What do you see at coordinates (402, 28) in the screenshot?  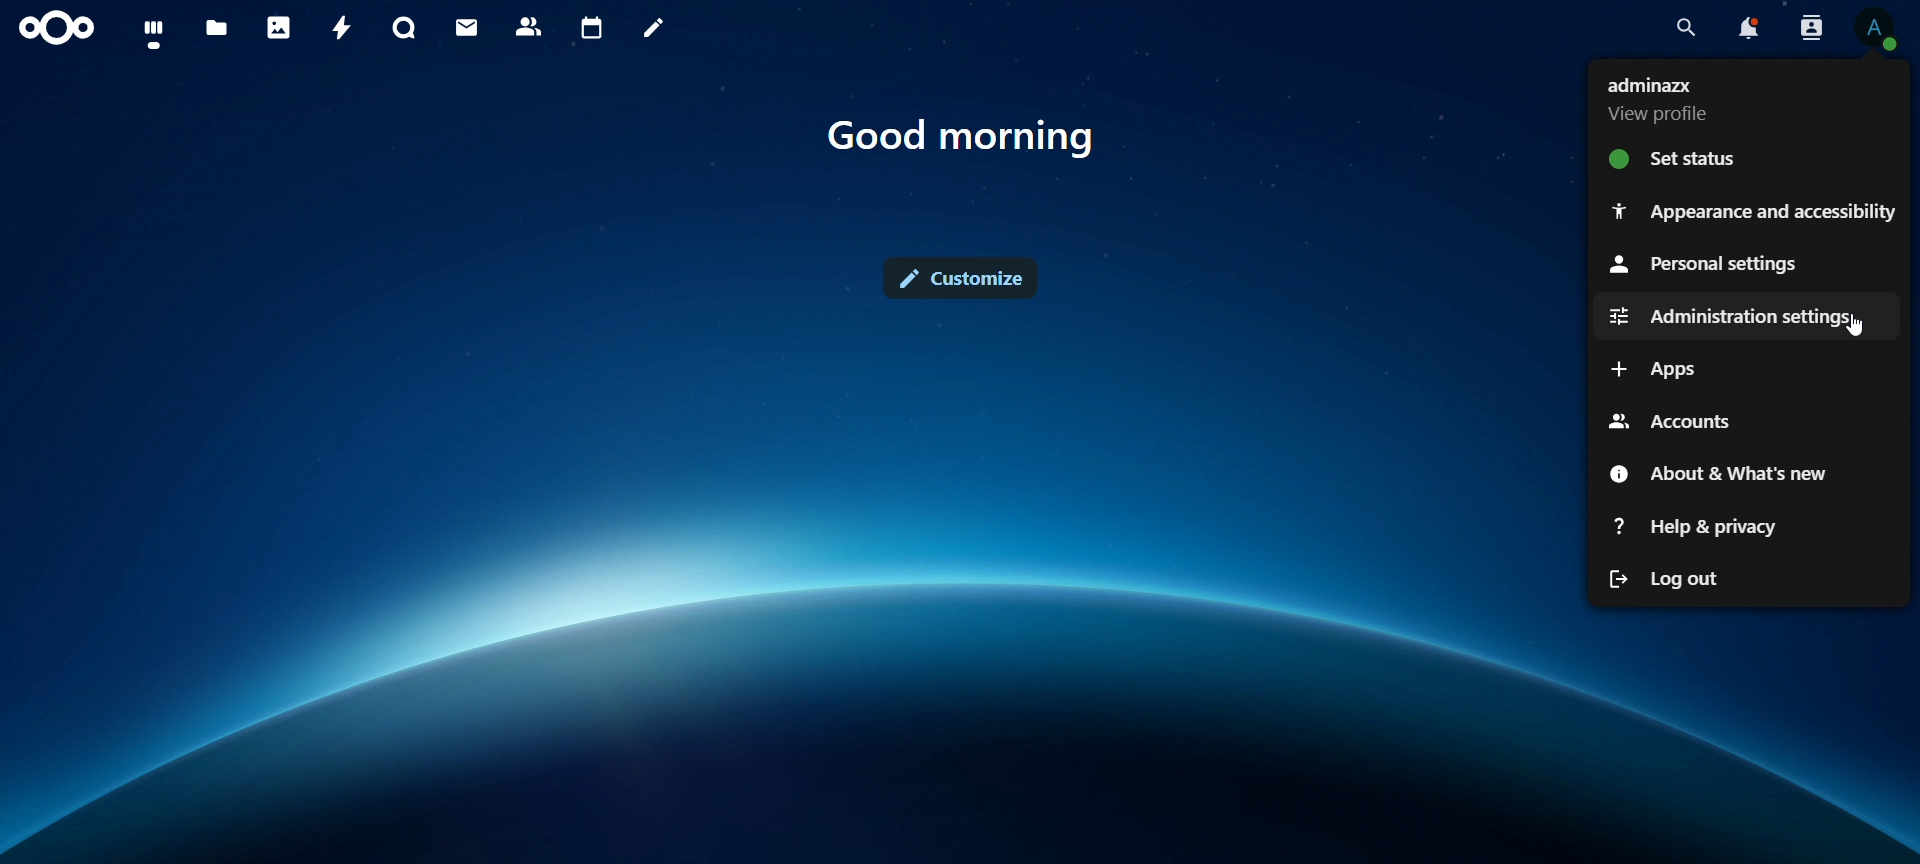 I see `talk` at bounding box center [402, 28].